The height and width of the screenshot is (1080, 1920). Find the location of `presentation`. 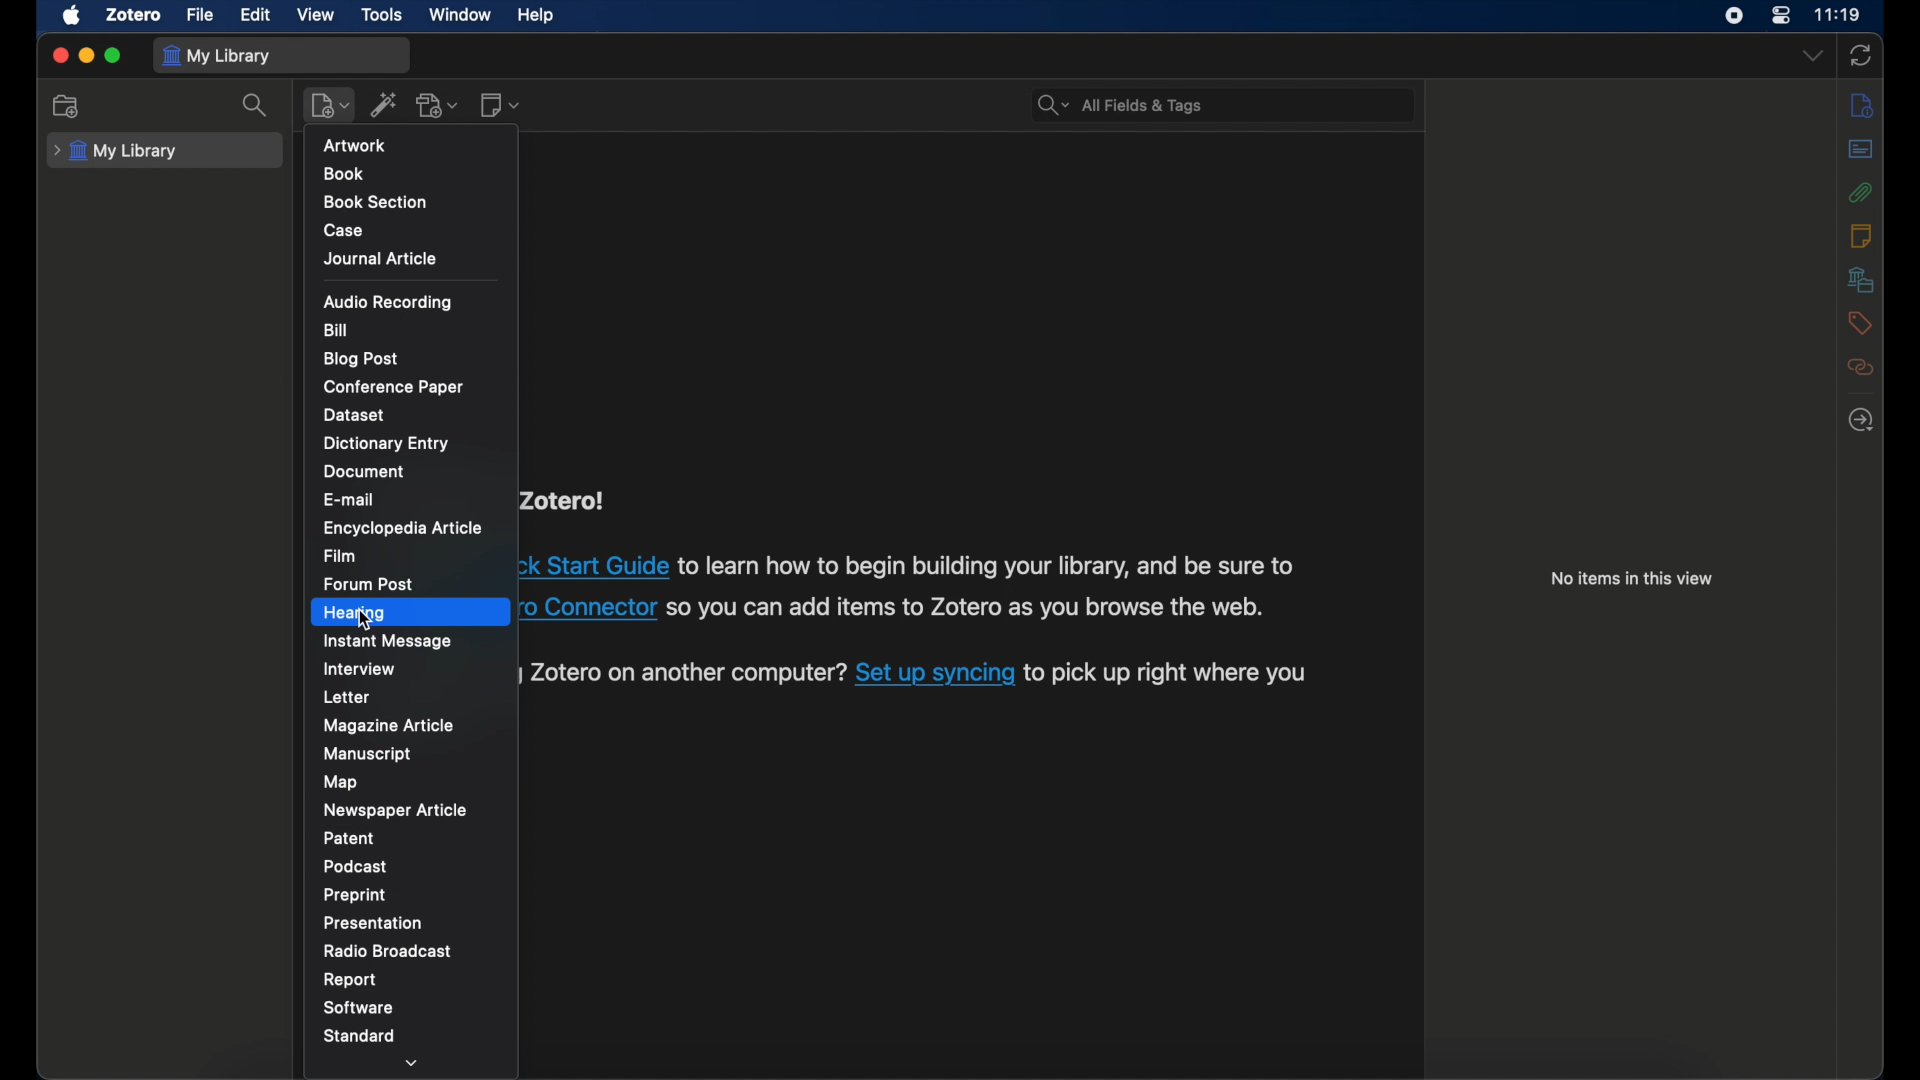

presentation is located at coordinates (373, 922).